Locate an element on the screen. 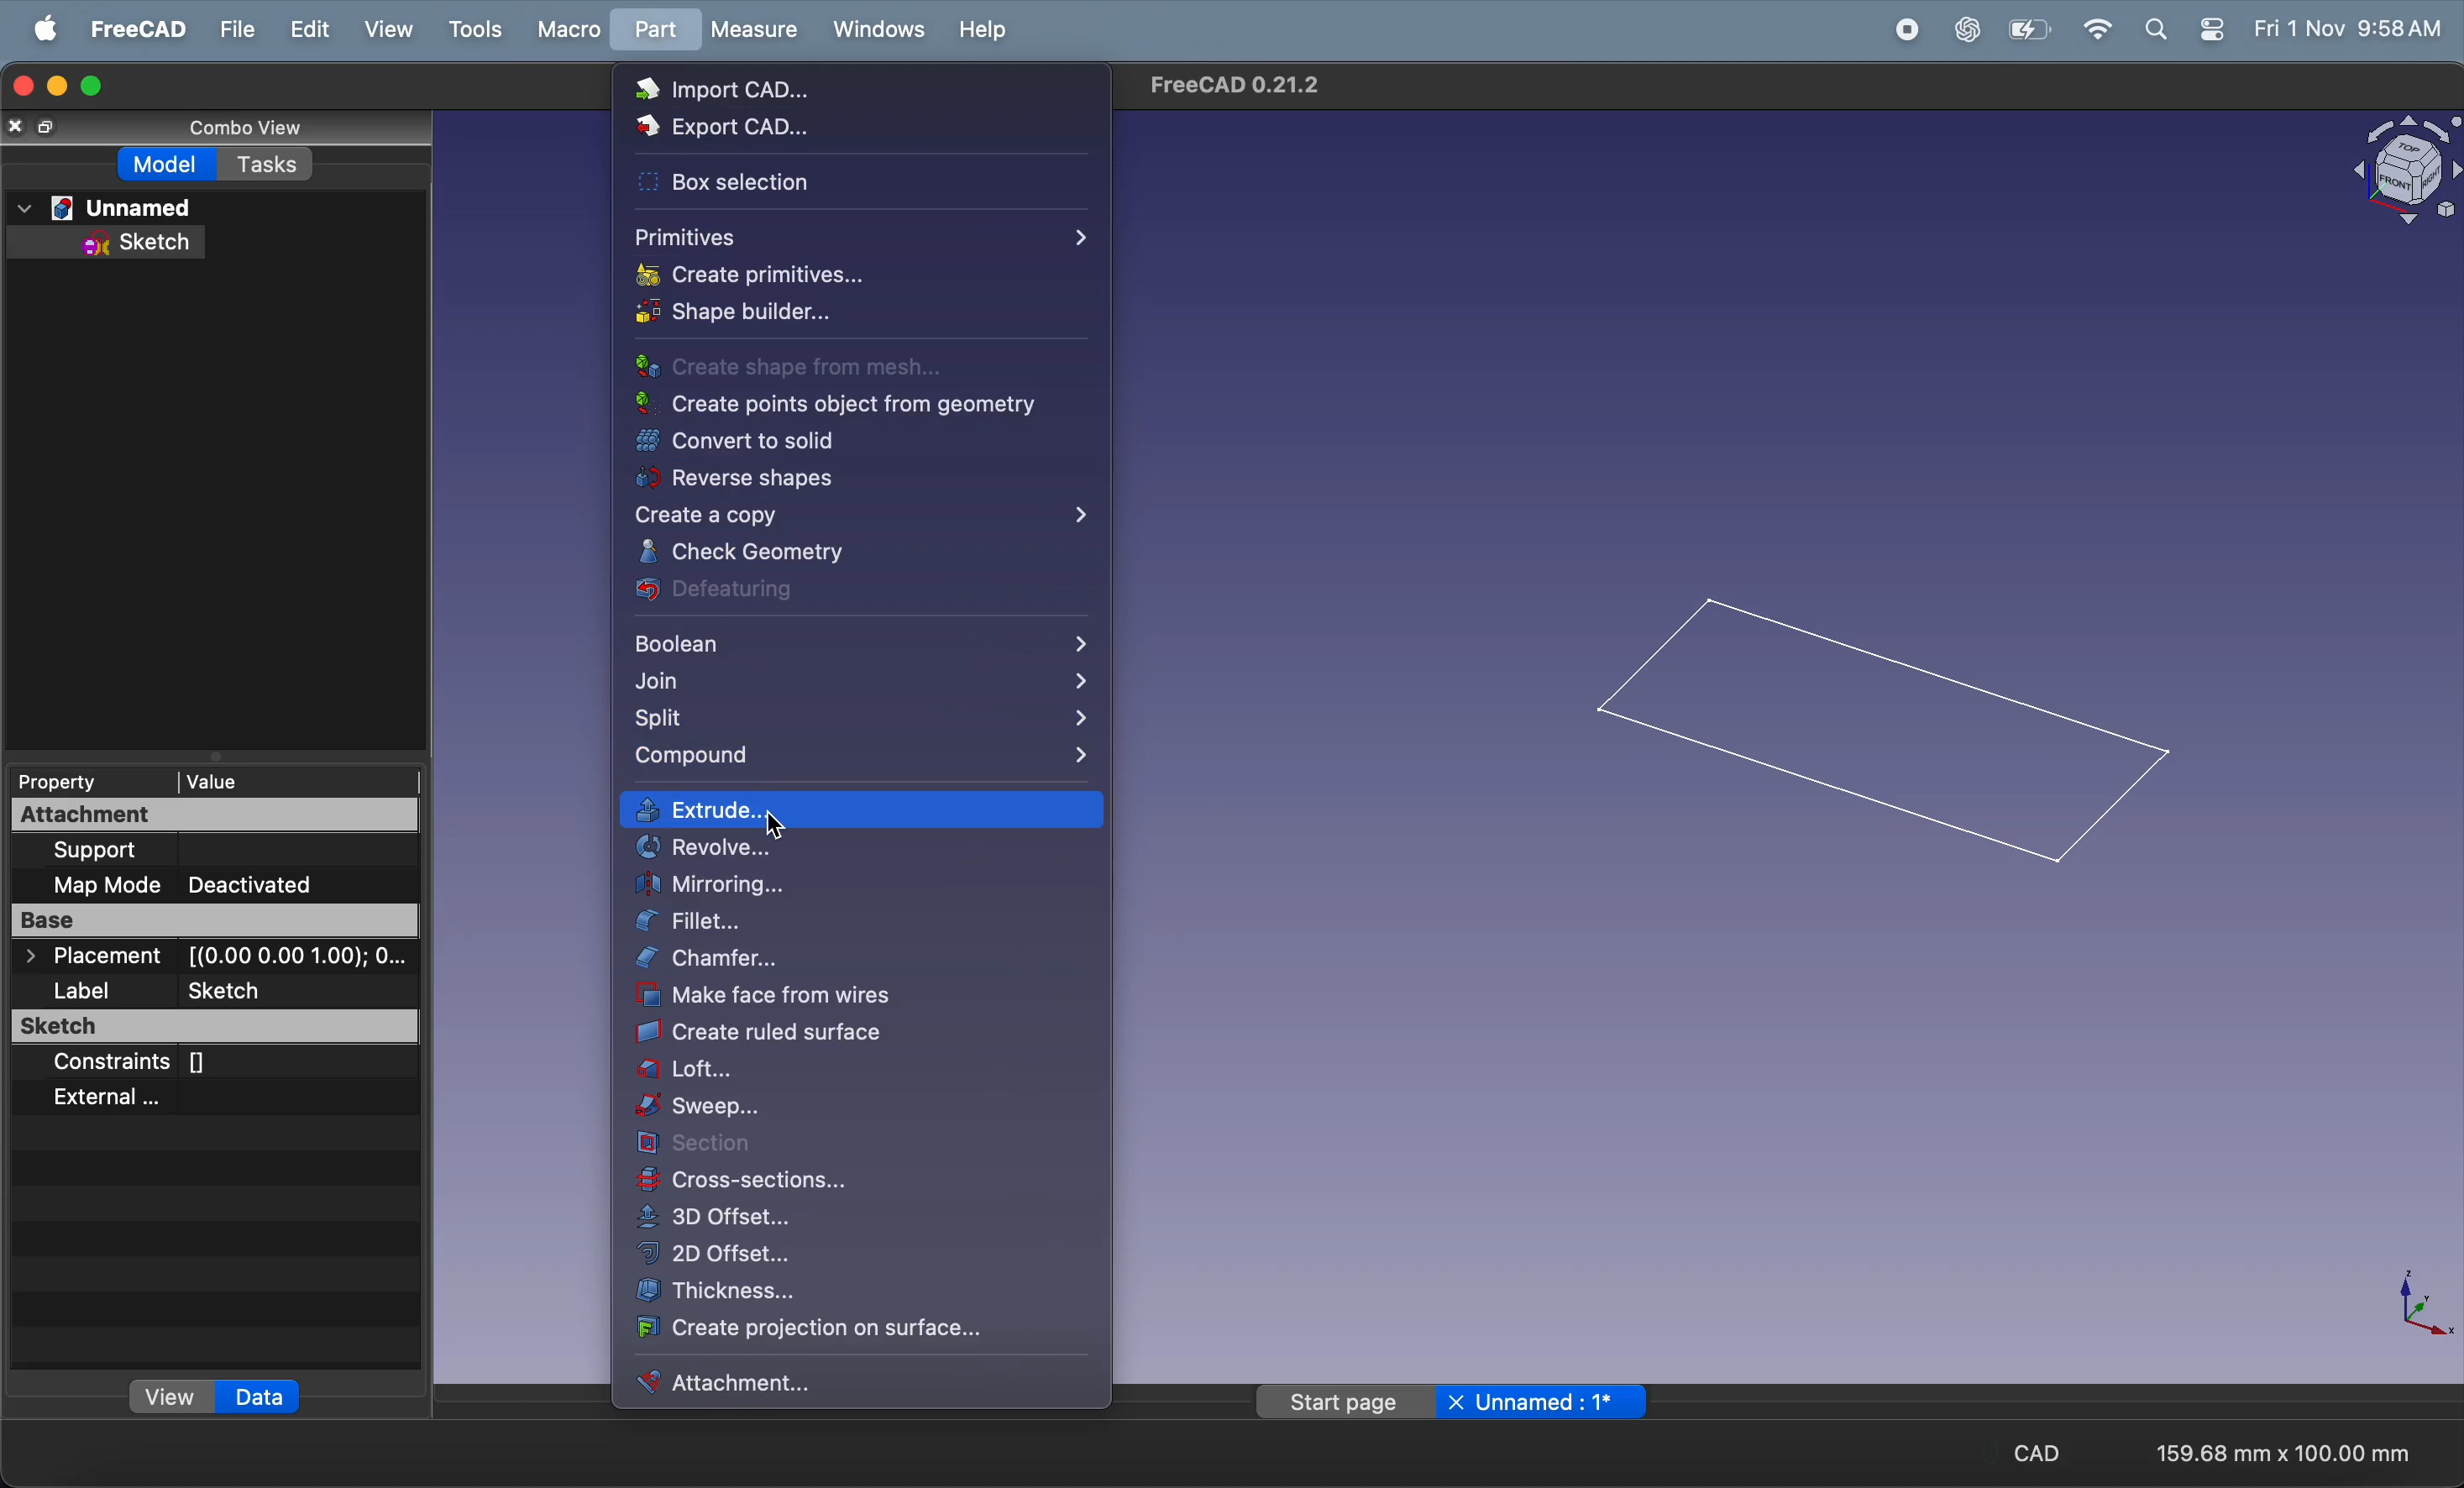 The width and height of the screenshot is (2464, 1488). check geometry is located at coordinates (837, 552).